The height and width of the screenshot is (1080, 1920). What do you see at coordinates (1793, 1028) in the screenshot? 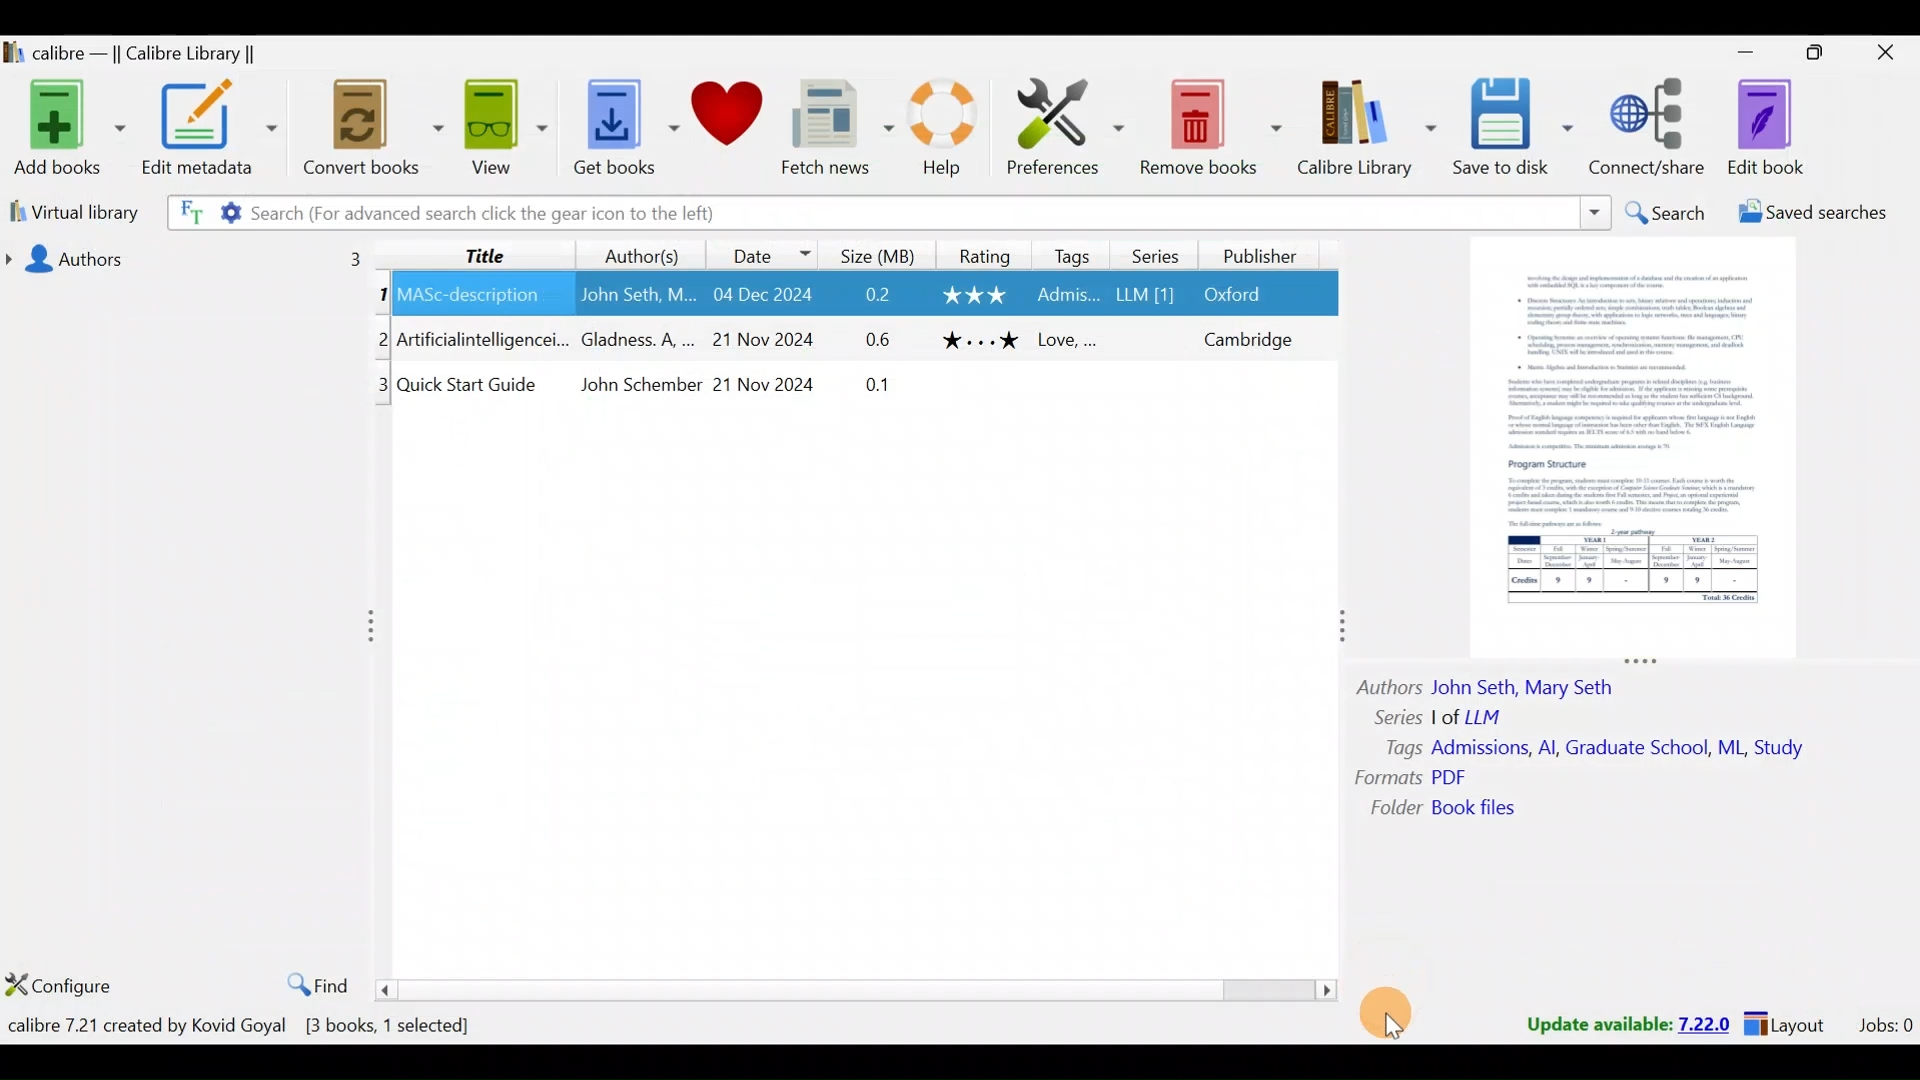
I see `Layouts` at bounding box center [1793, 1028].